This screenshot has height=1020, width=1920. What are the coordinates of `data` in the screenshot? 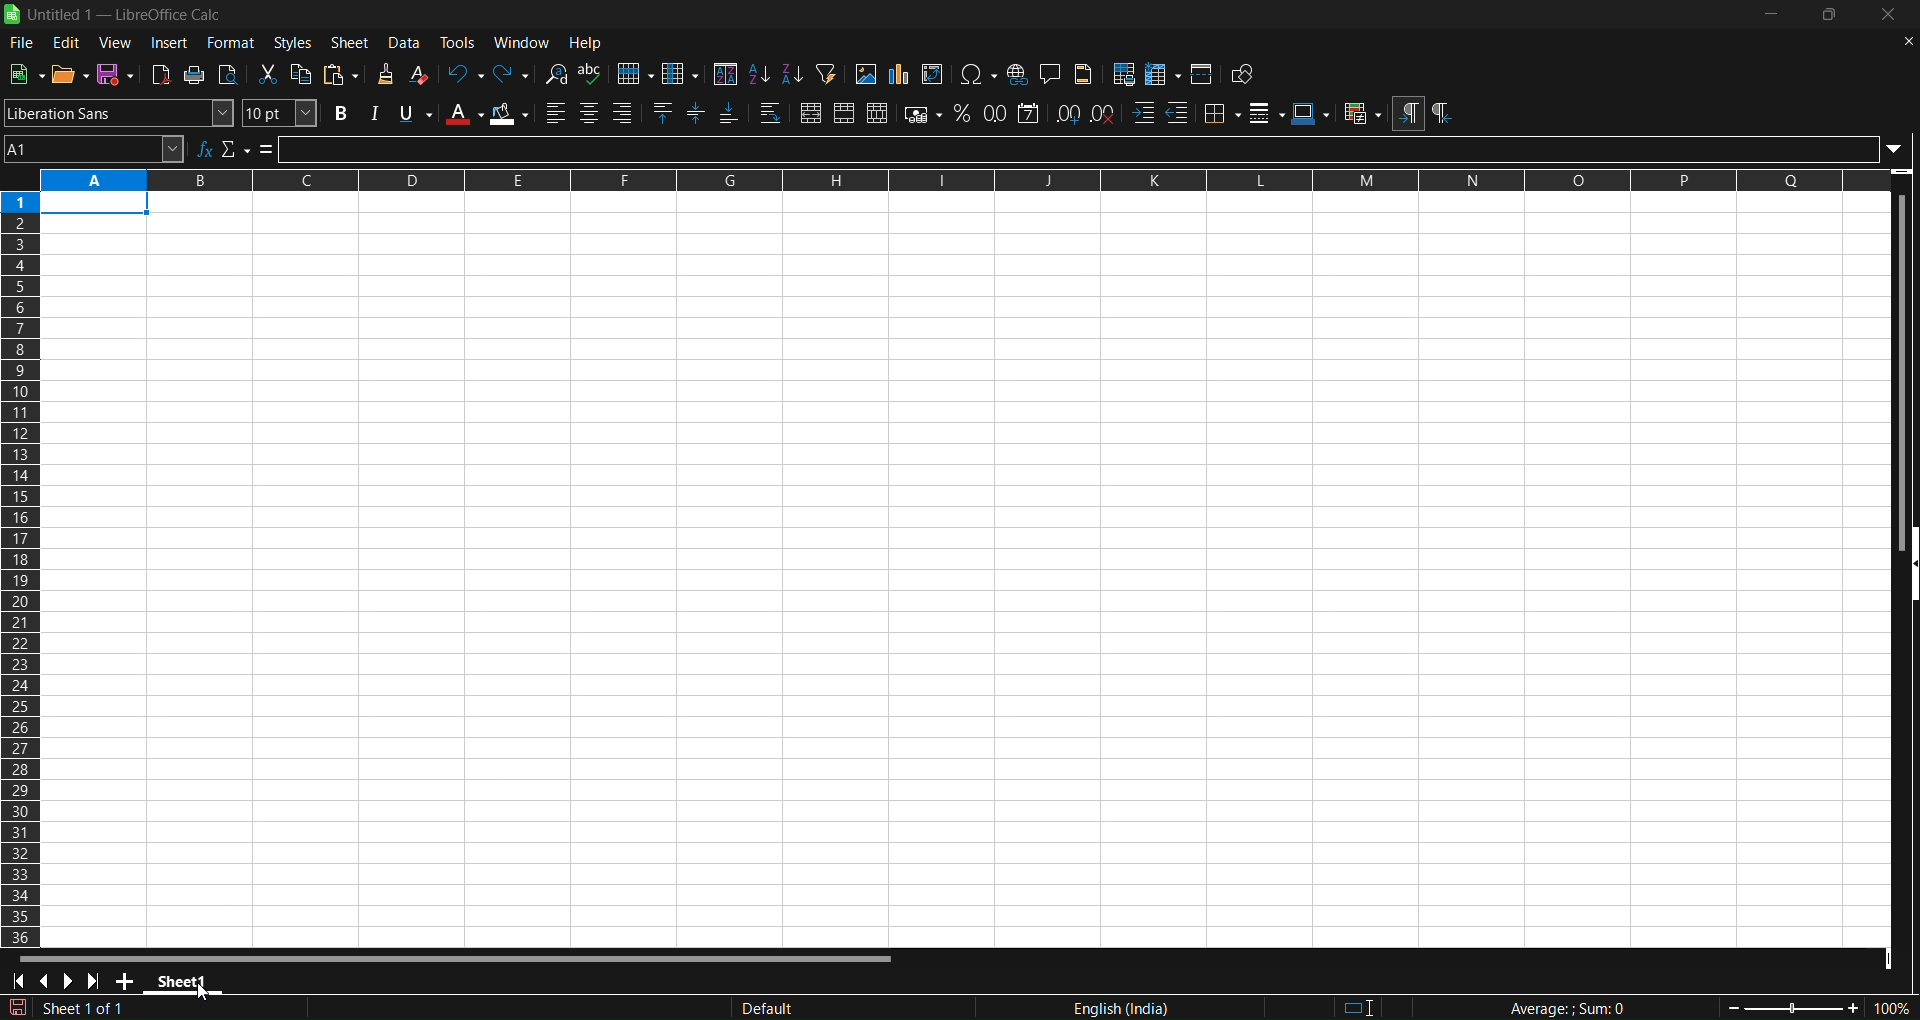 It's located at (409, 42).